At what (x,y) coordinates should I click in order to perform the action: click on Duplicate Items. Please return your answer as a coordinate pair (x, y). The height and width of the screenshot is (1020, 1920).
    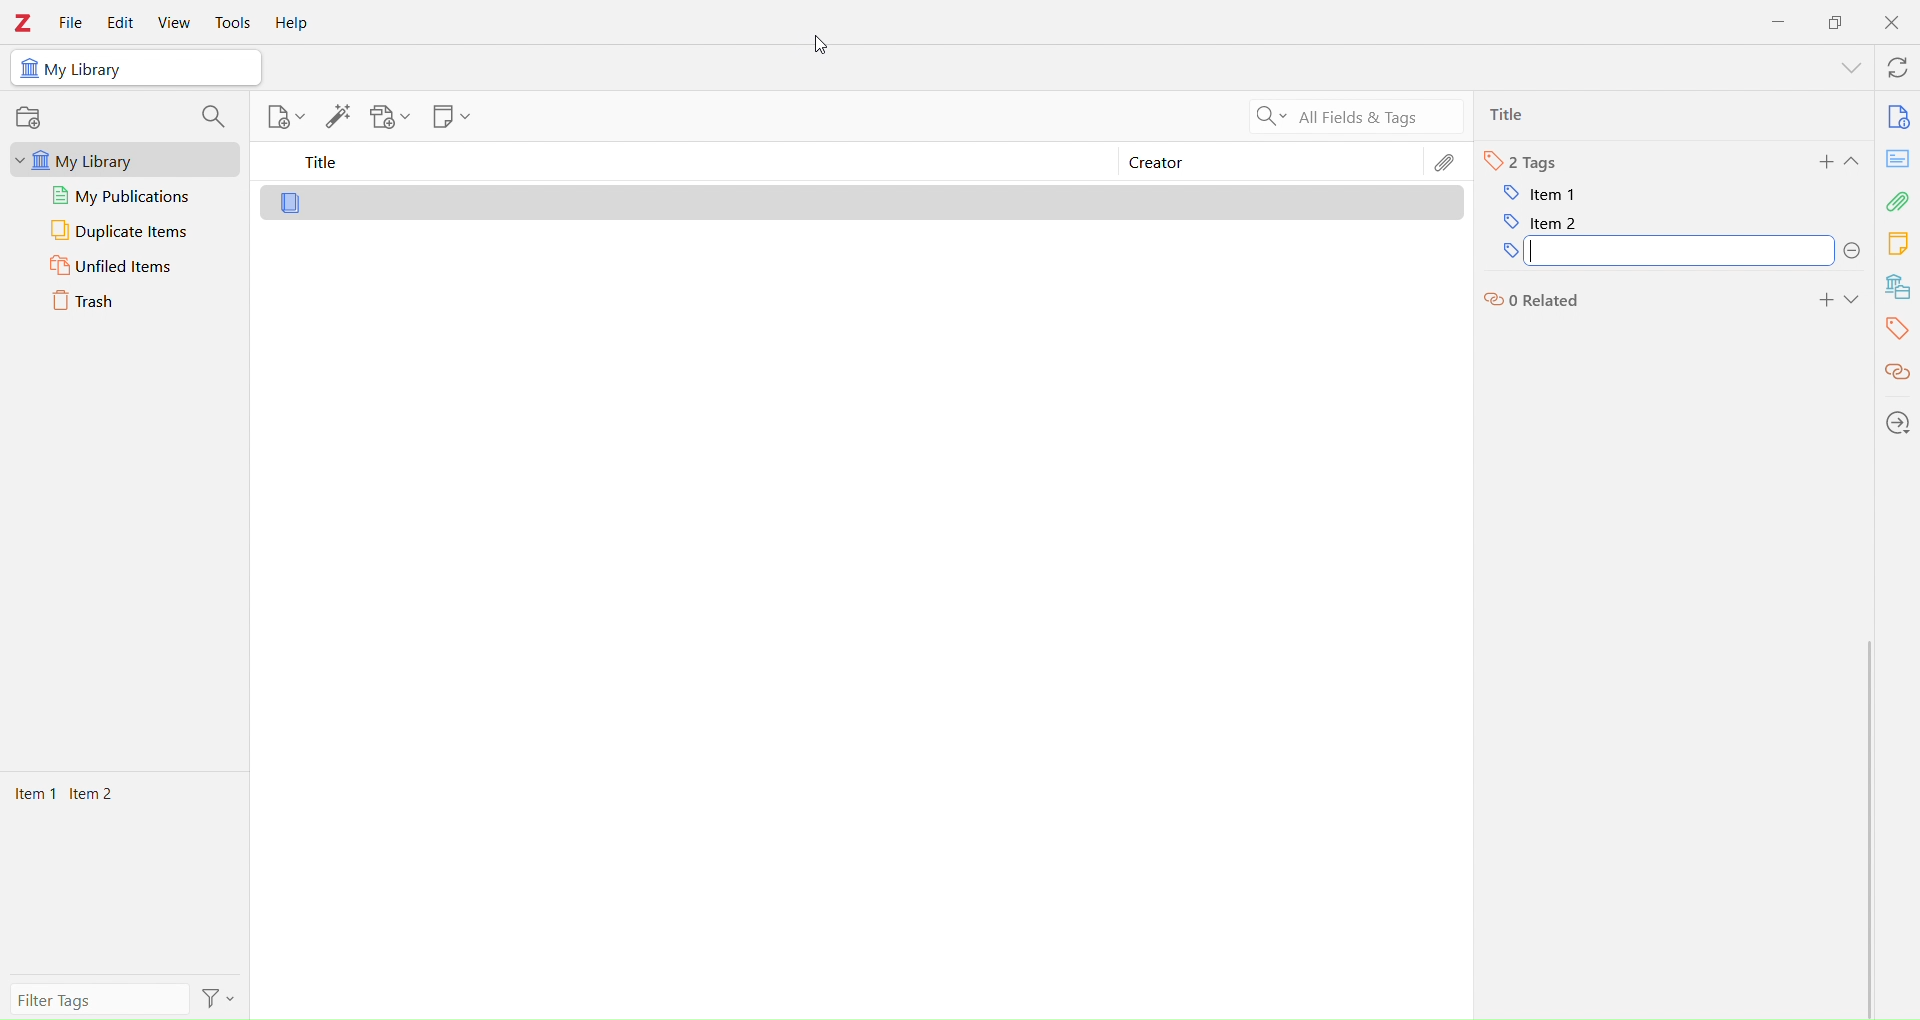
    Looking at the image, I should click on (126, 232).